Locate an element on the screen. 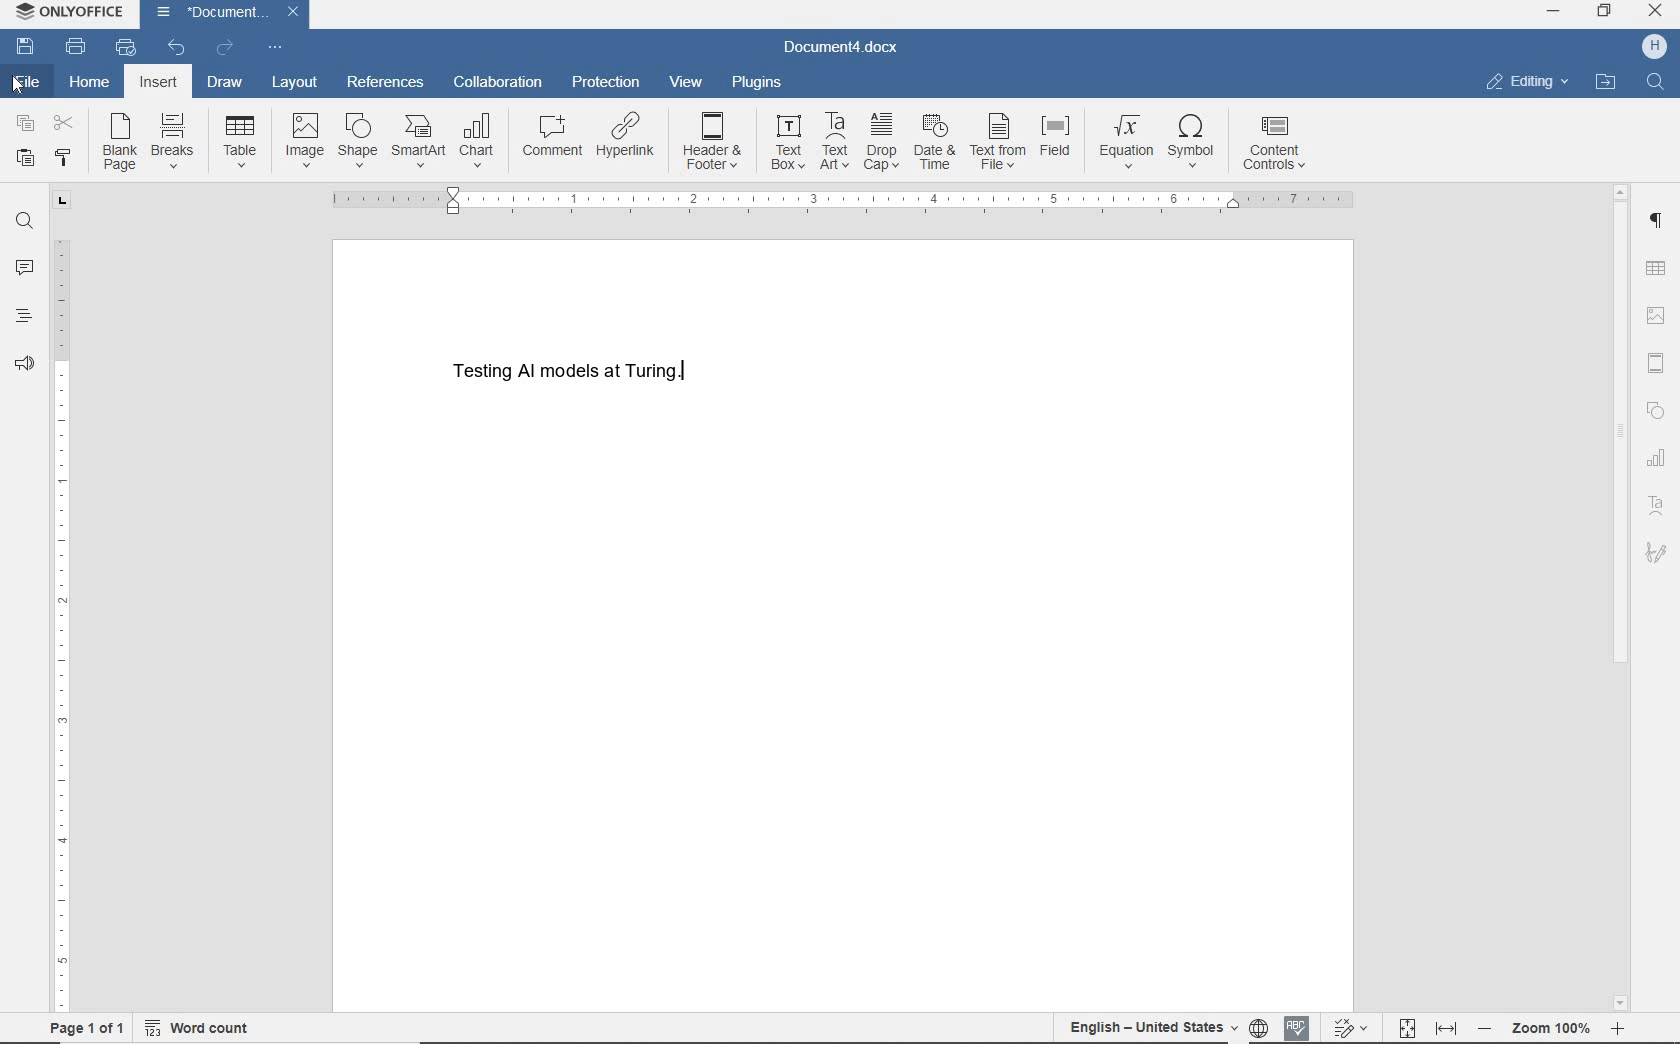  open file location is located at coordinates (1607, 84).